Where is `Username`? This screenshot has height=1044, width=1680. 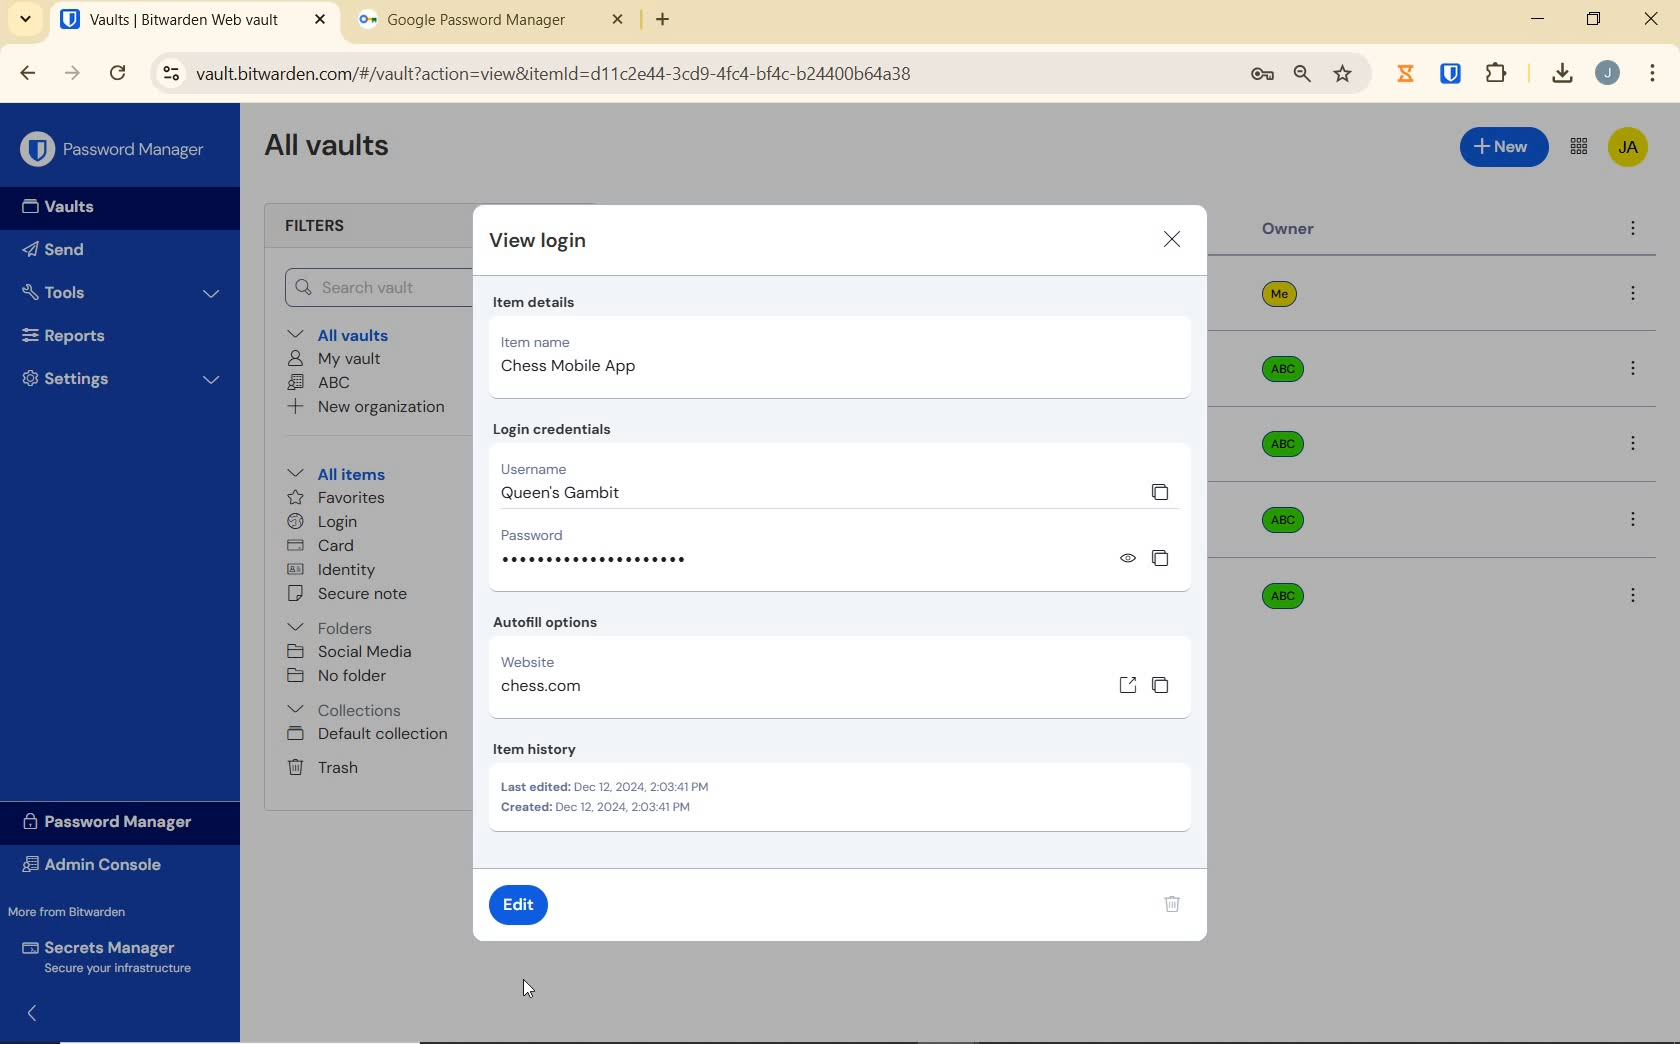
Username is located at coordinates (547, 467).